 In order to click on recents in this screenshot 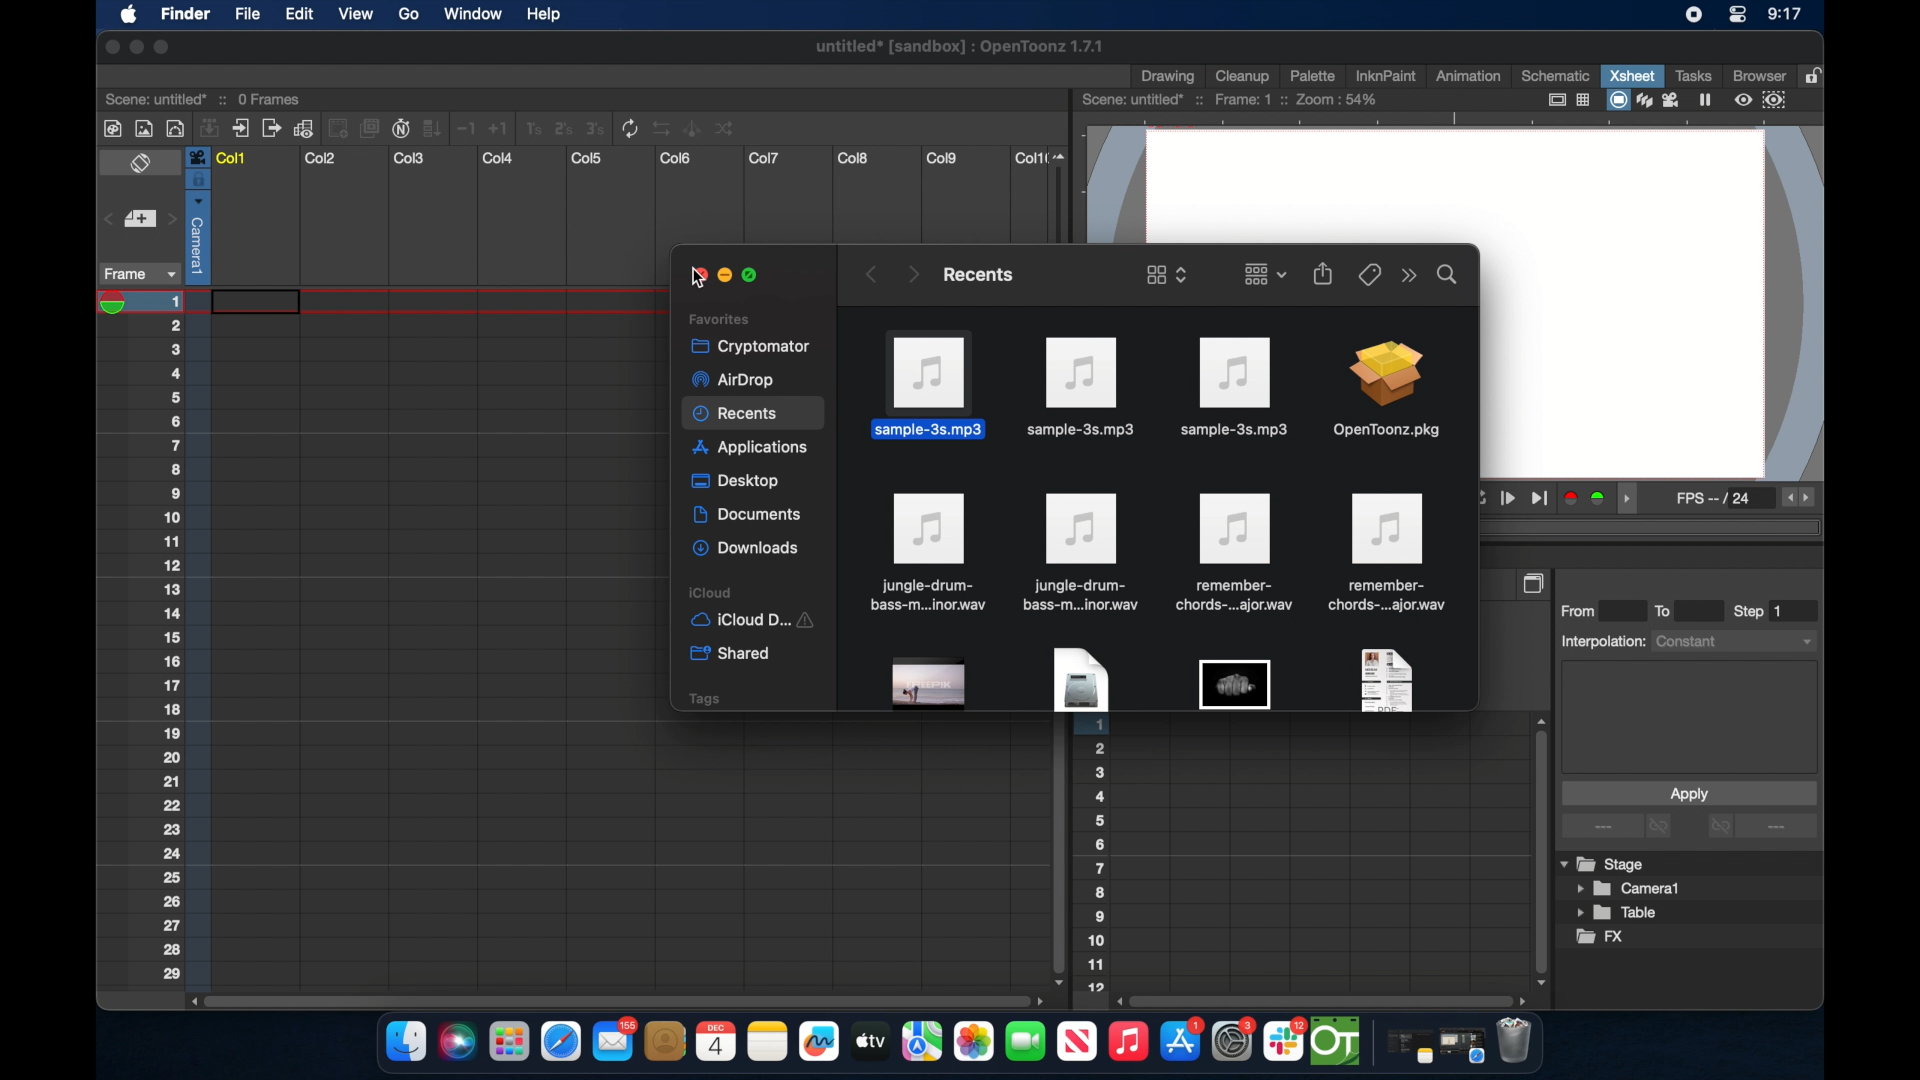, I will do `click(754, 415)`.